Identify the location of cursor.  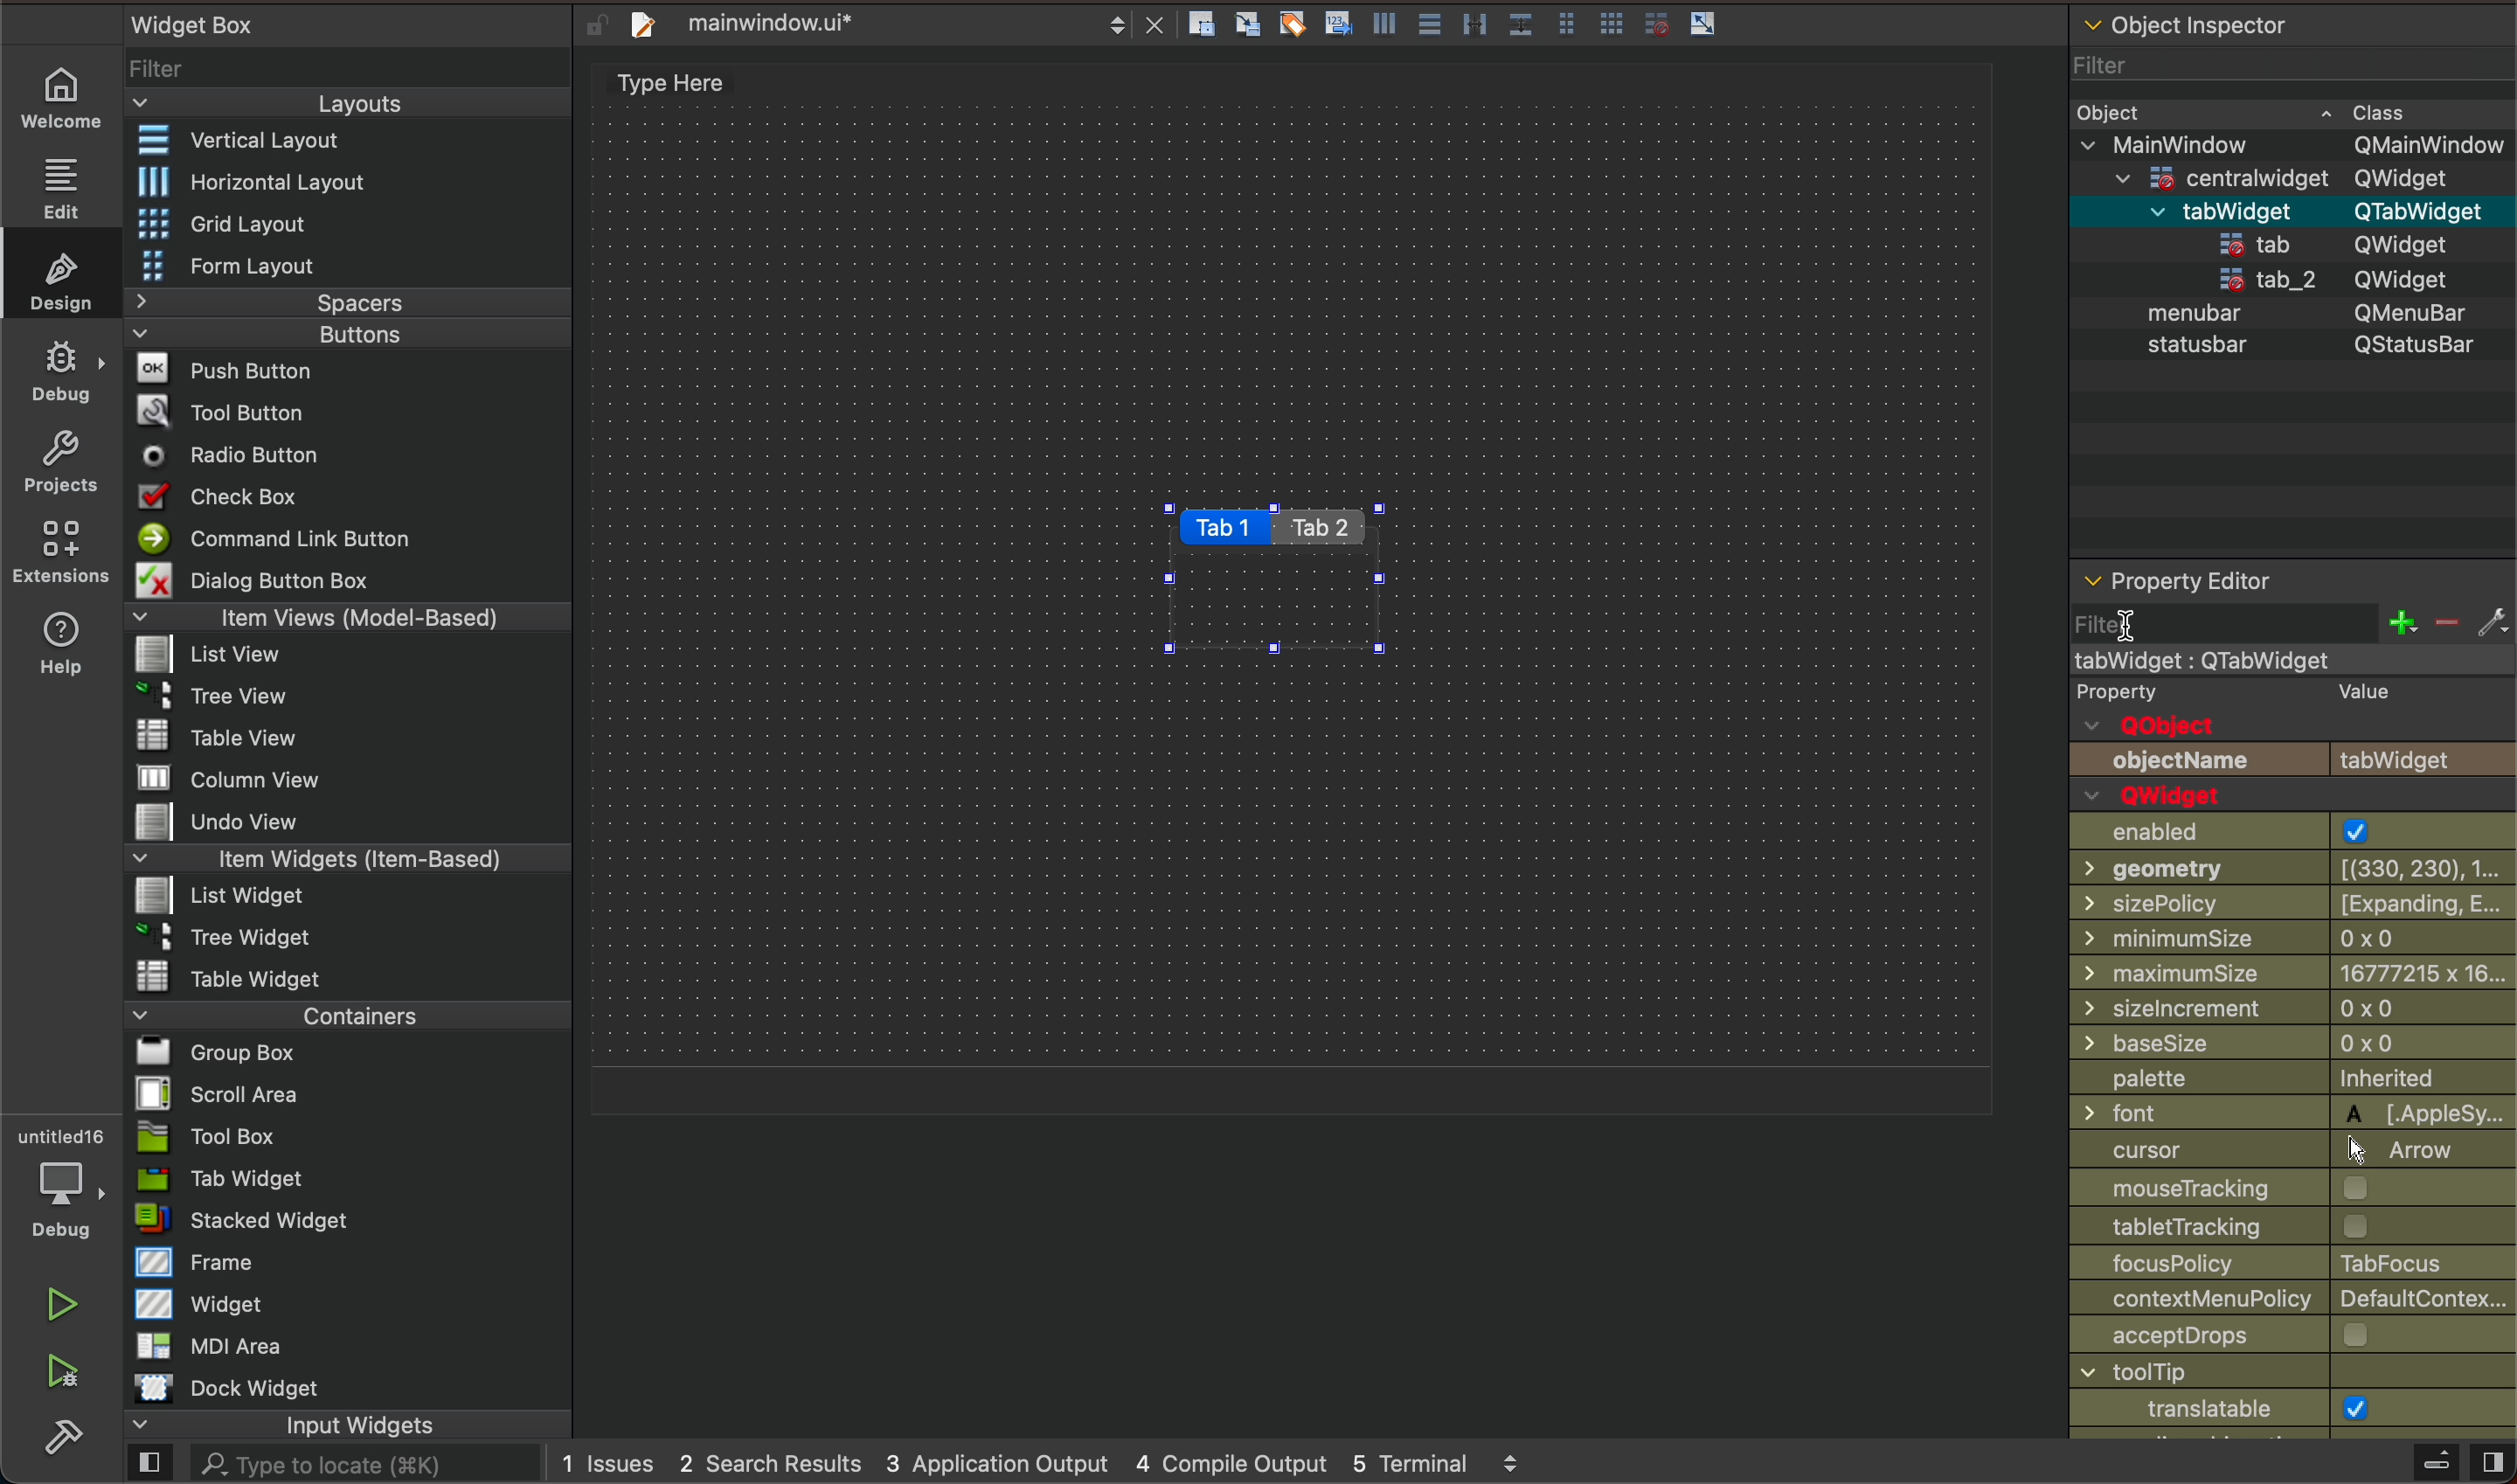
(2290, 1152).